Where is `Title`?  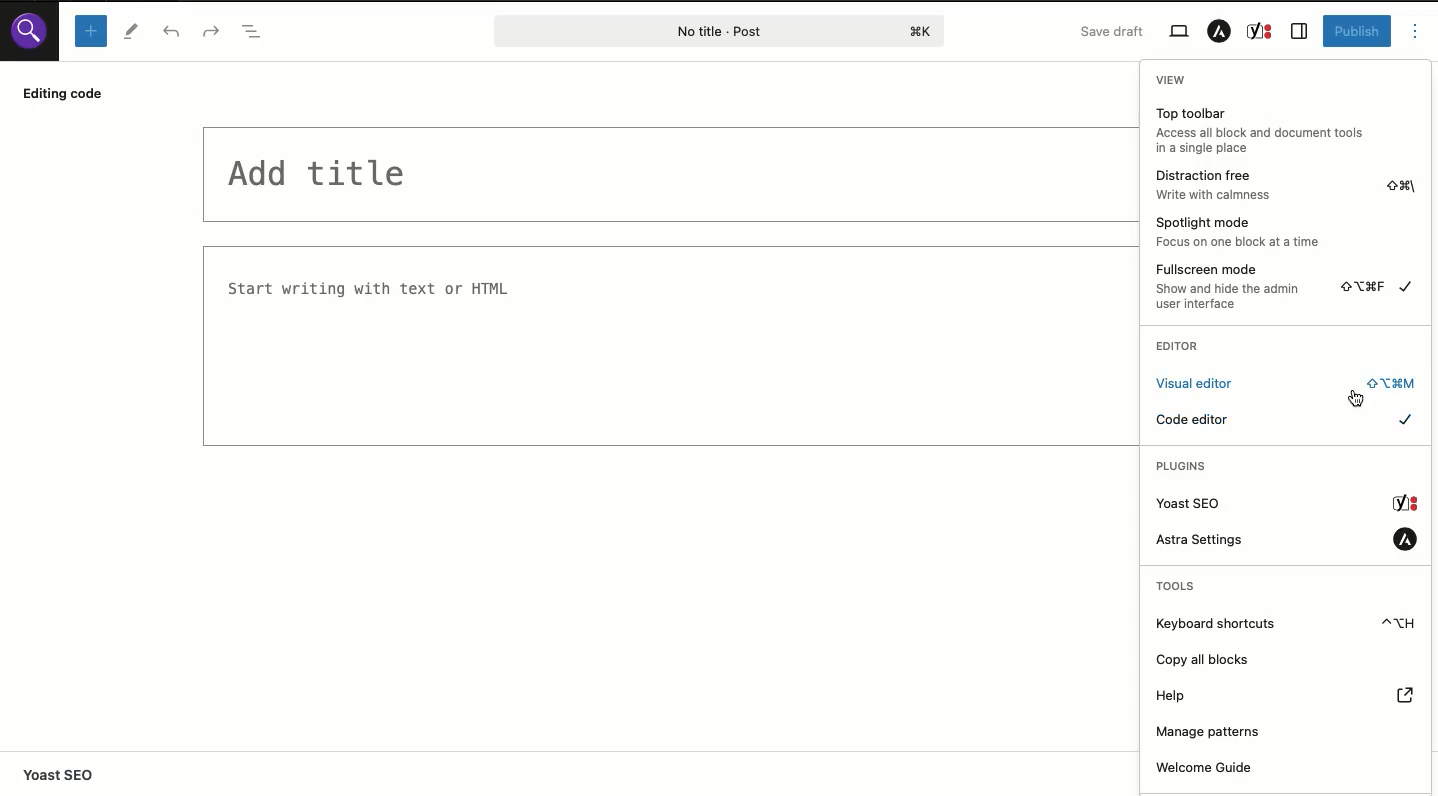 Title is located at coordinates (612, 173).